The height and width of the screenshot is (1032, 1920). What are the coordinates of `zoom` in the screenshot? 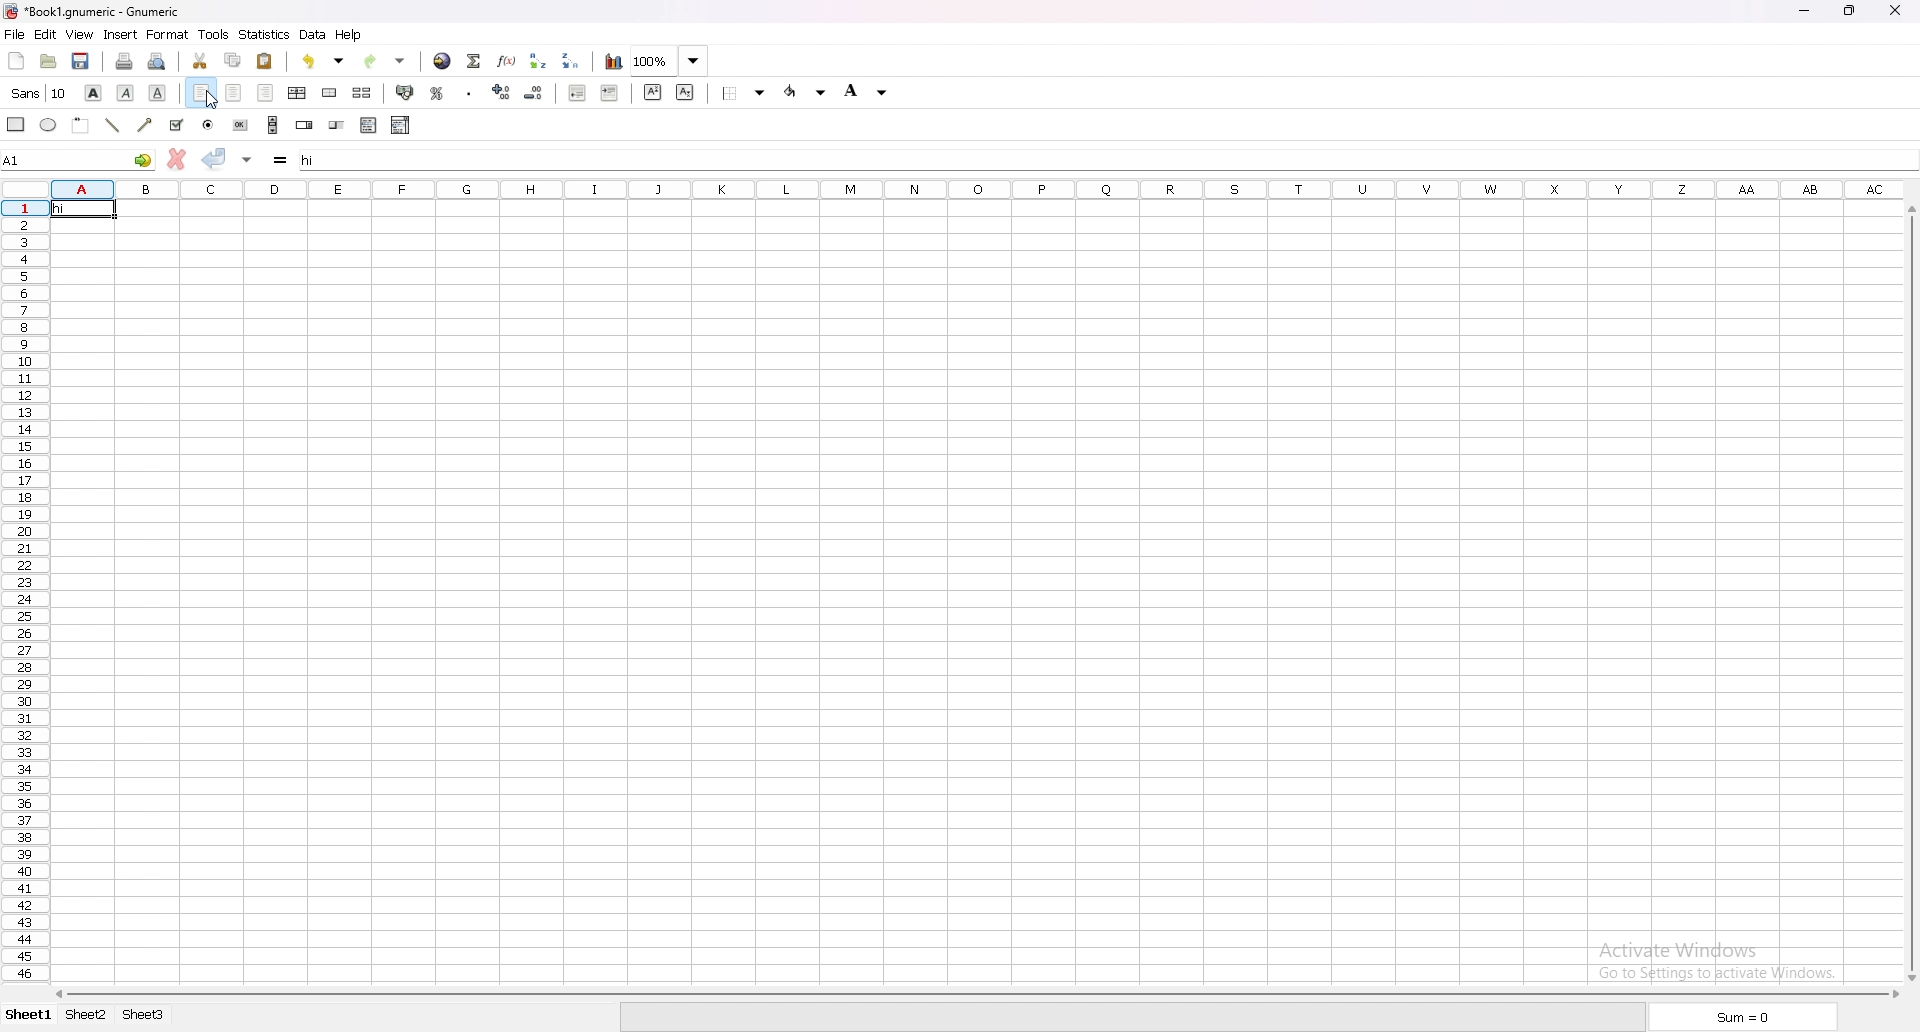 It's located at (672, 62).